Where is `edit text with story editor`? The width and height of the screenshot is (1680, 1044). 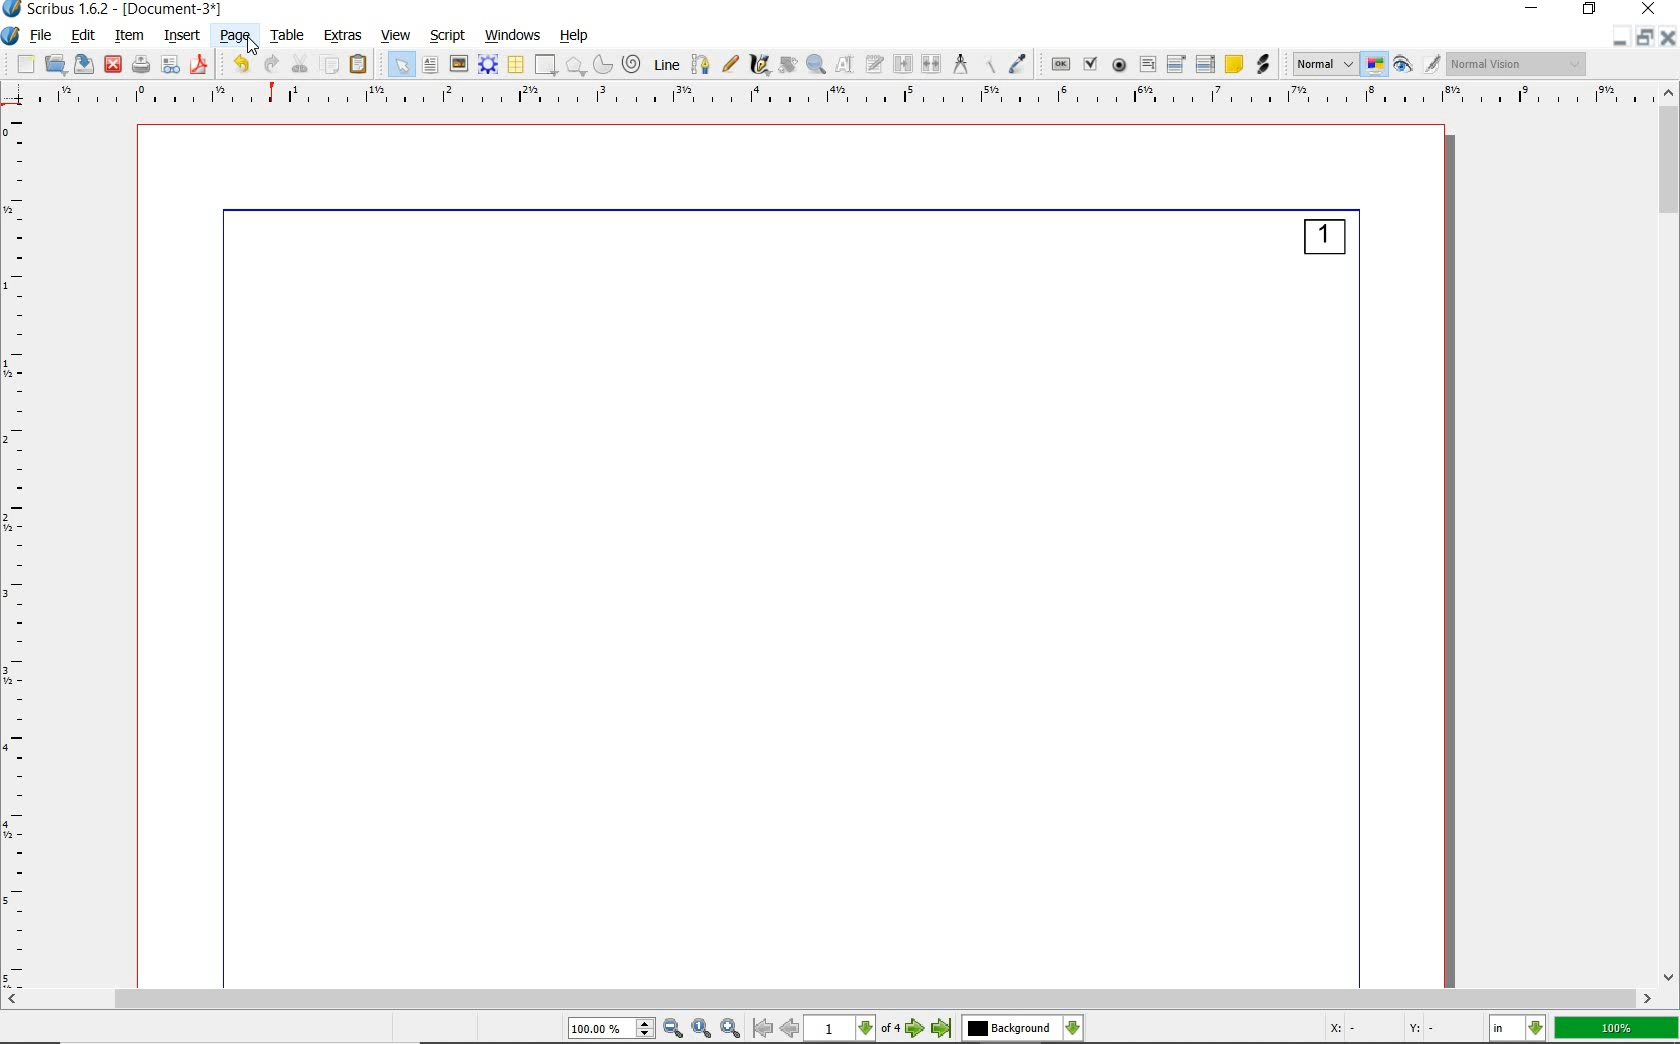 edit text with story editor is located at coordinates (874, 64).